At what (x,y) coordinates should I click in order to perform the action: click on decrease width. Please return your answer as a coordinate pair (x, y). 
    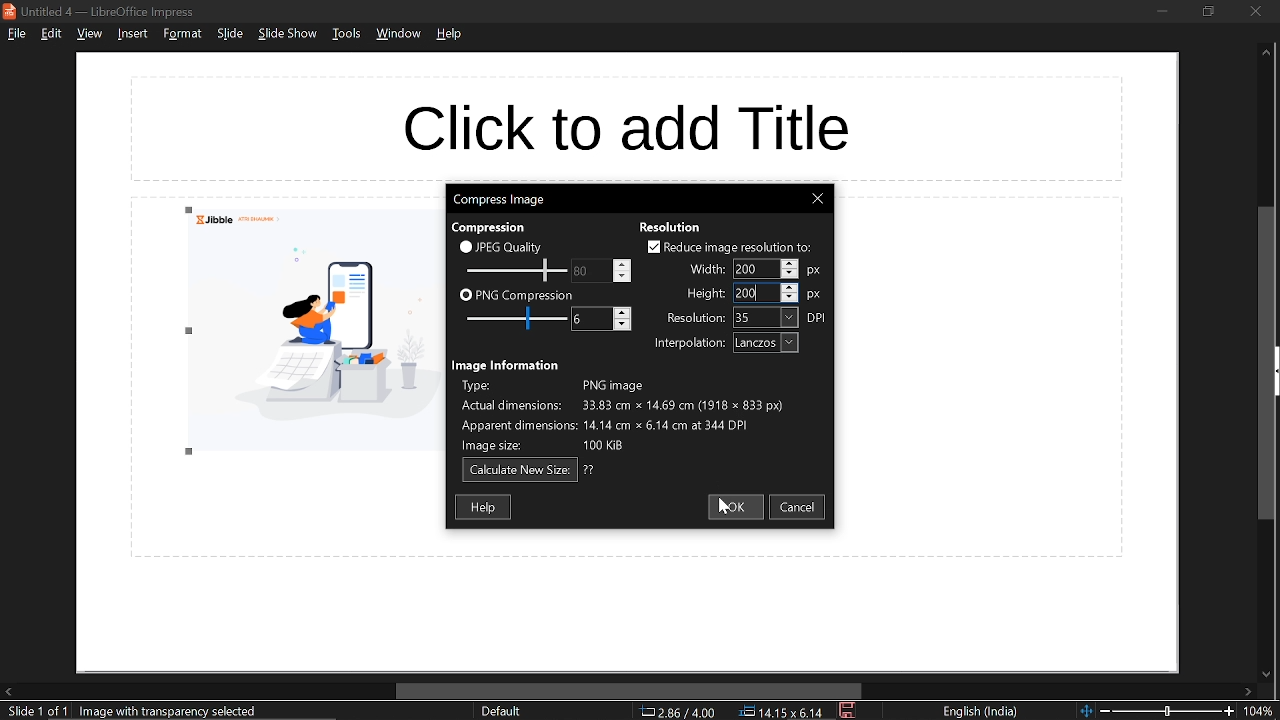
    Looking at the image, I should click on (790, 274).